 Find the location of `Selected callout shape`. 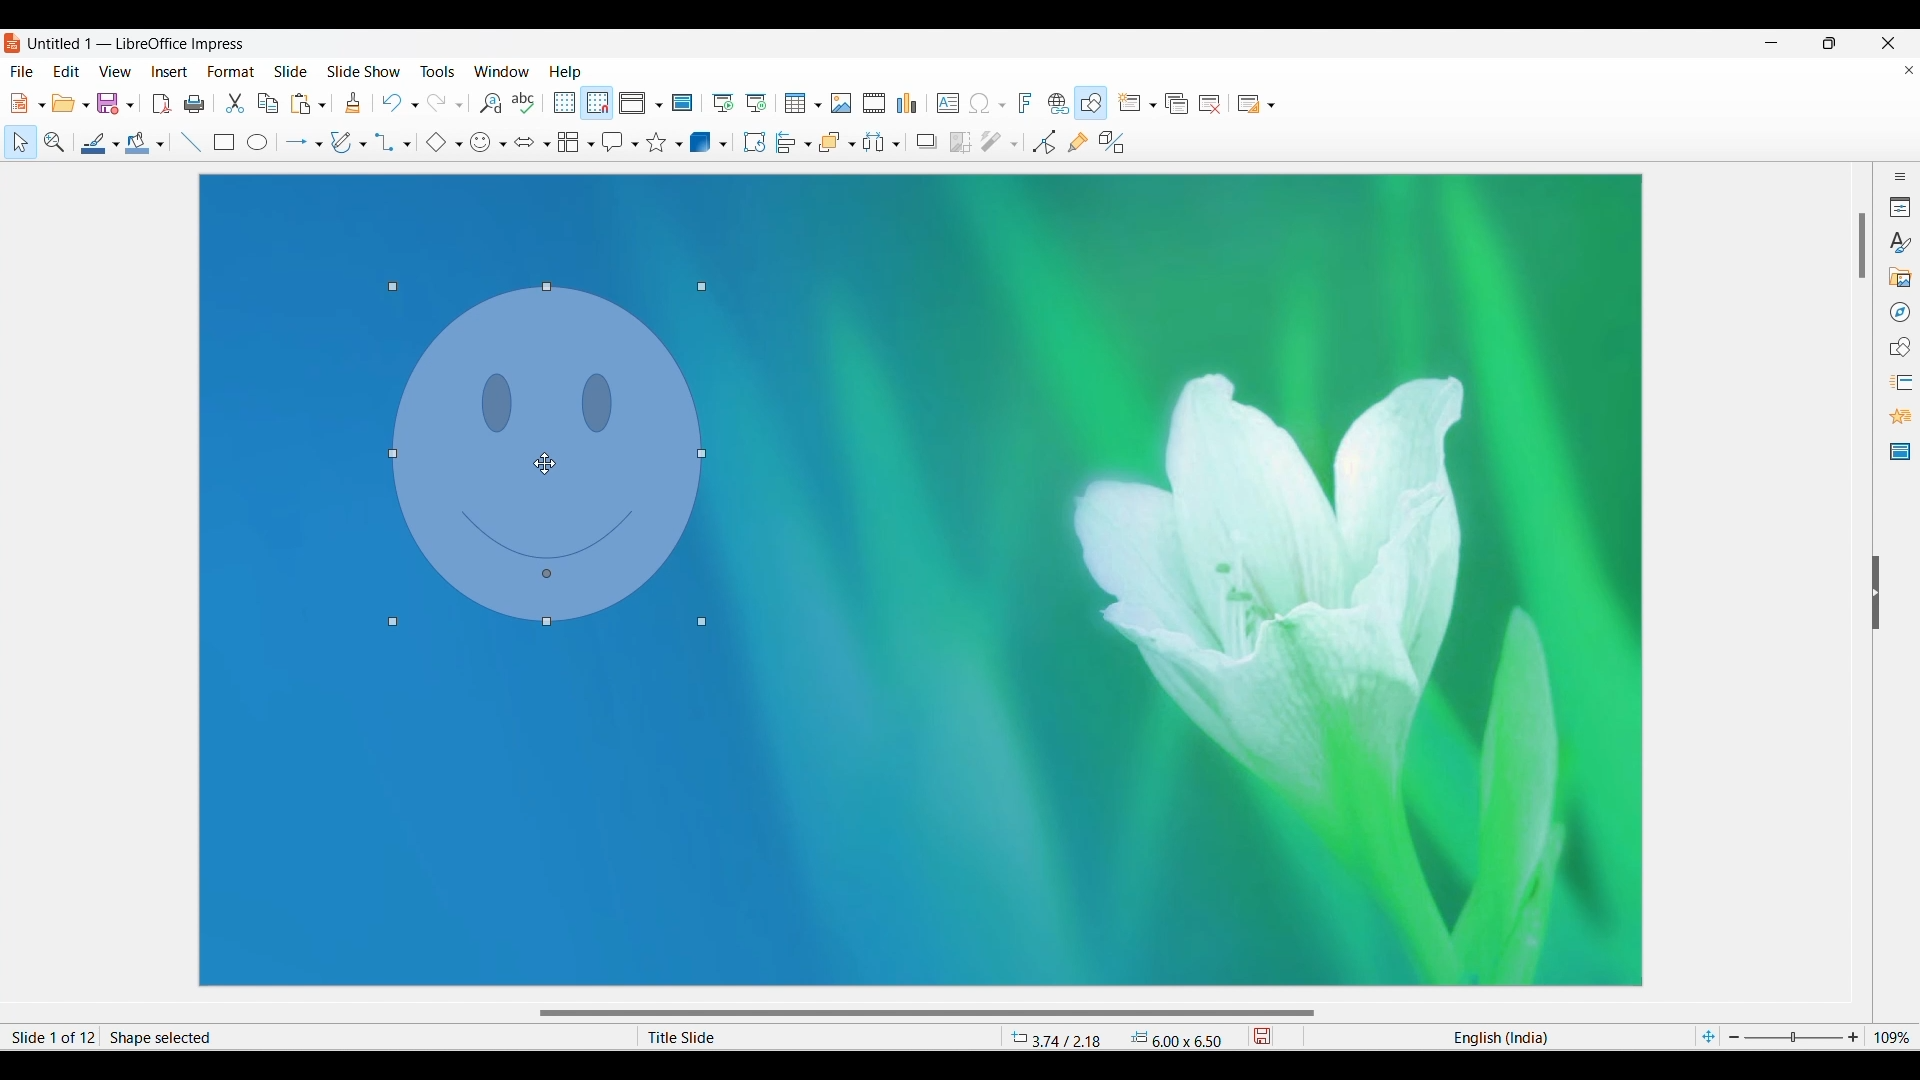

Selected callout shape is located at coordinates (614, 142).